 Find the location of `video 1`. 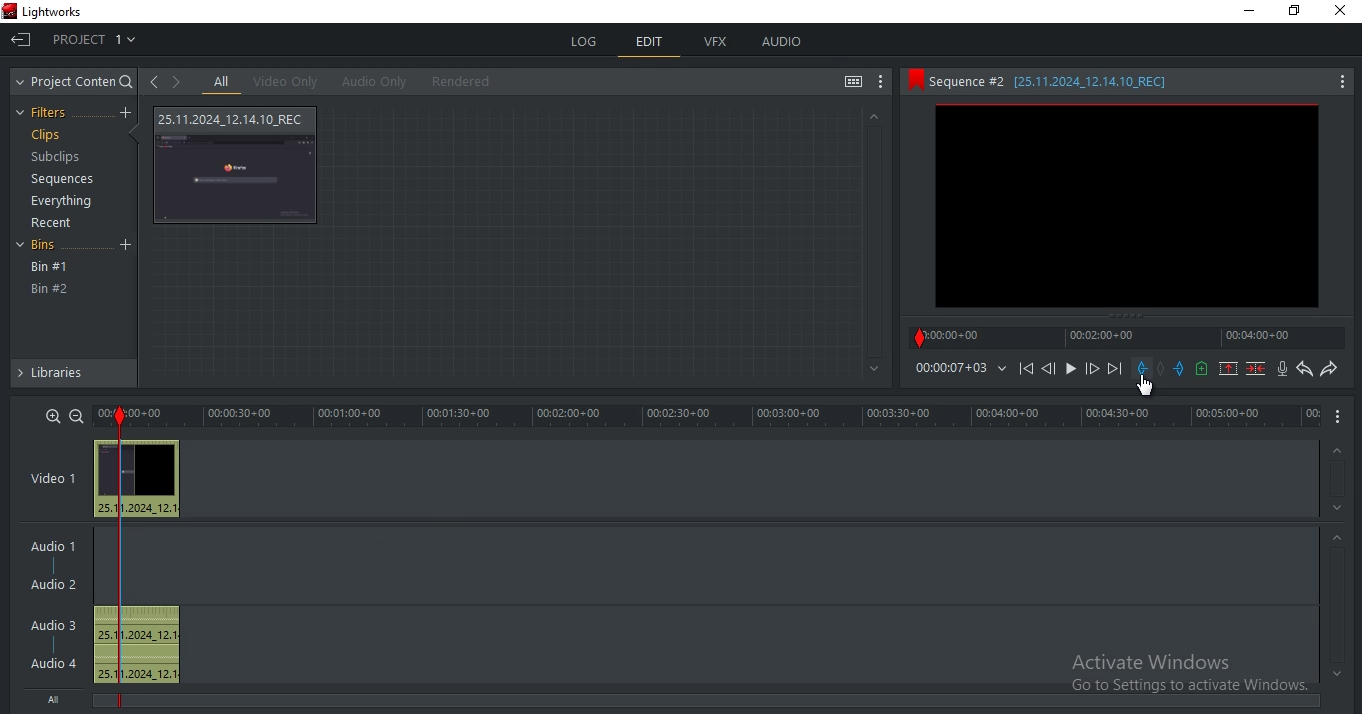

video 1 is located at coordinates (53, 476).